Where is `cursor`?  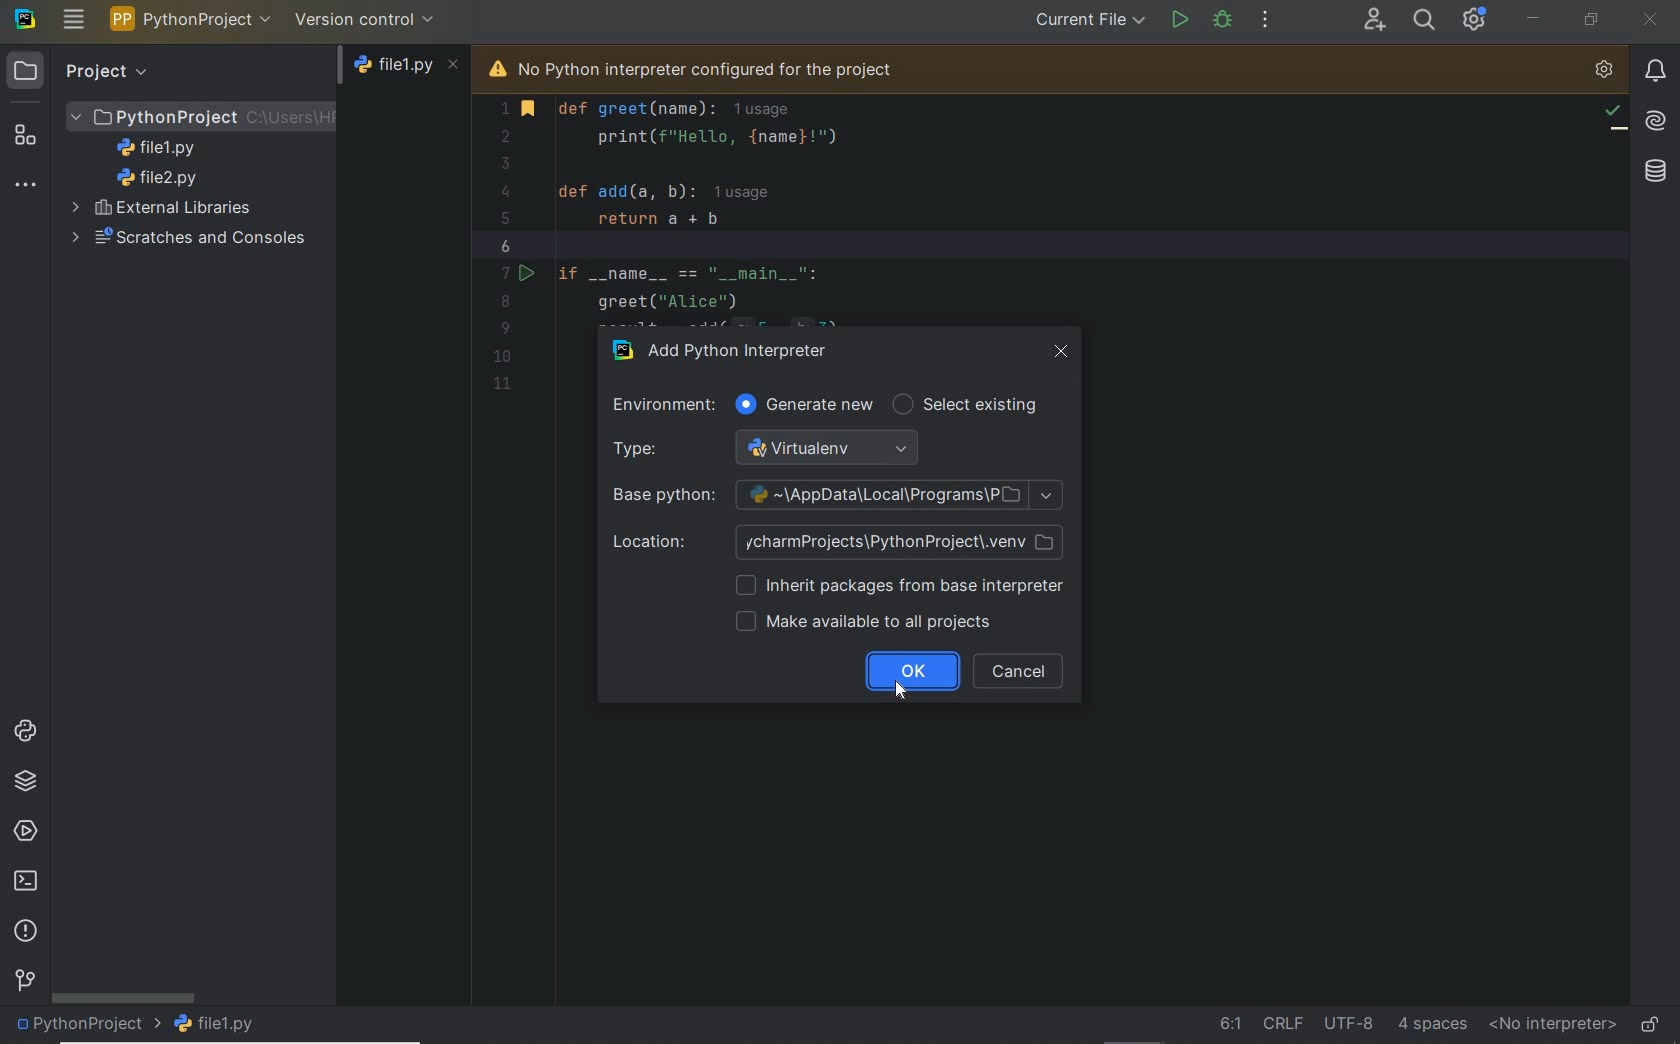
cursor is located at coordinates (907, 696).